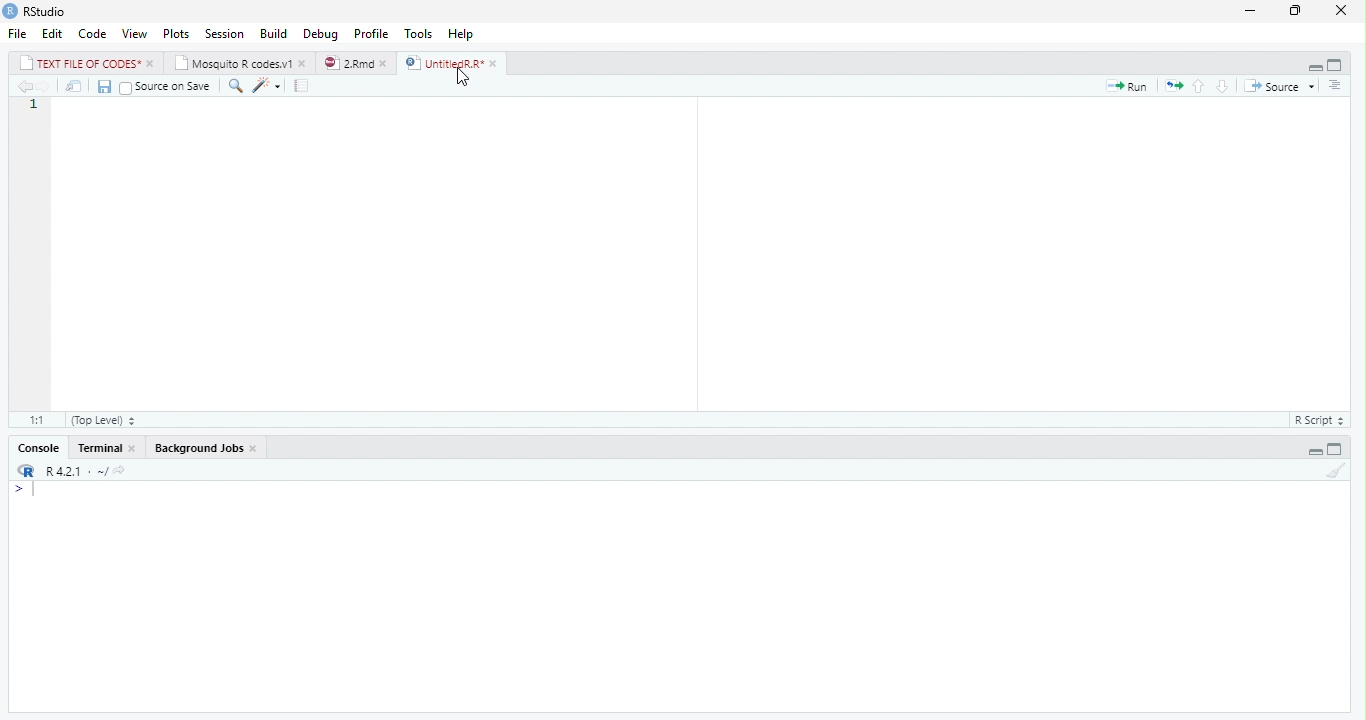 The image size is (1366, 720). I want to click on Close, so click(1341, 11).